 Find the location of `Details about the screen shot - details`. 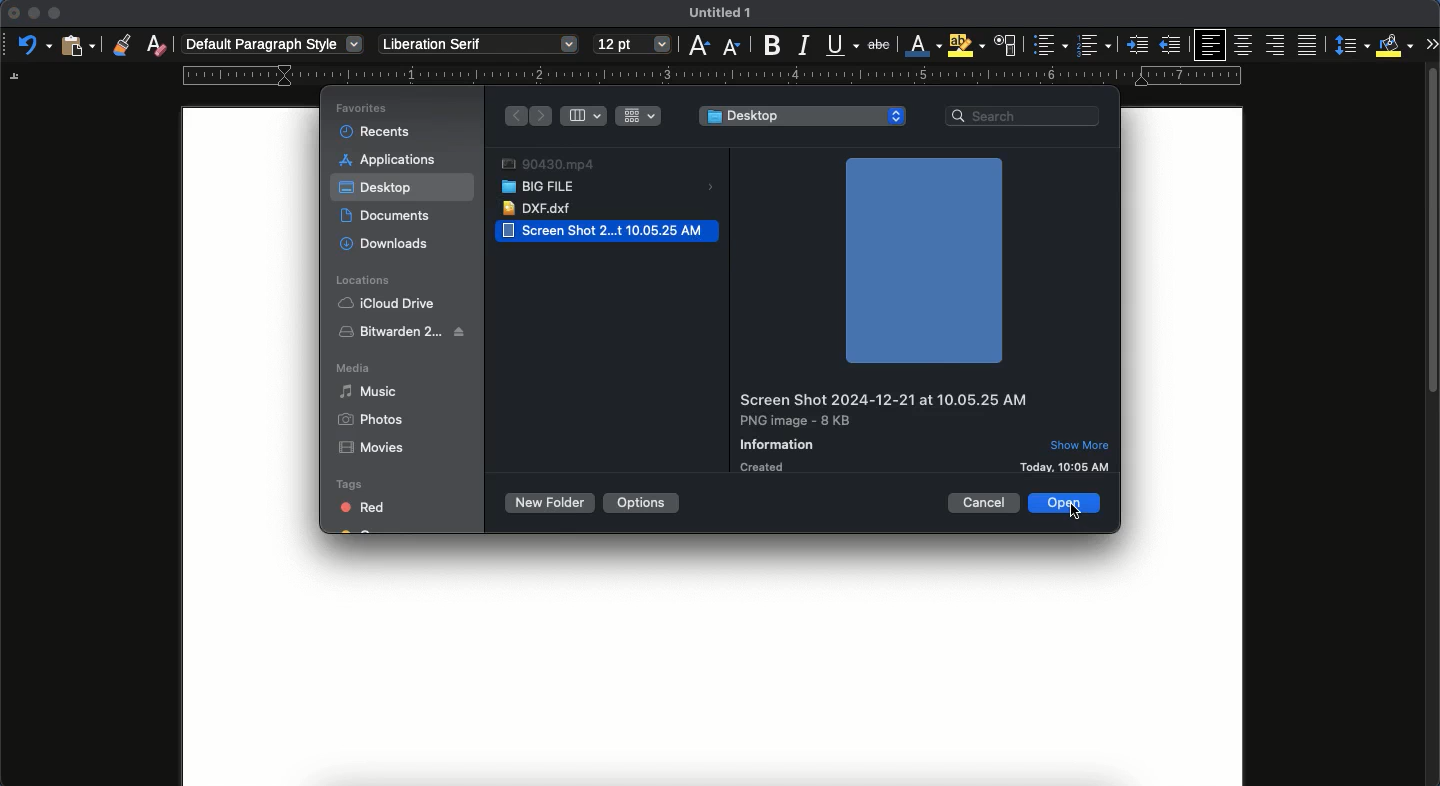

Details about the screen shot - details is located at coordinates (882, 430).